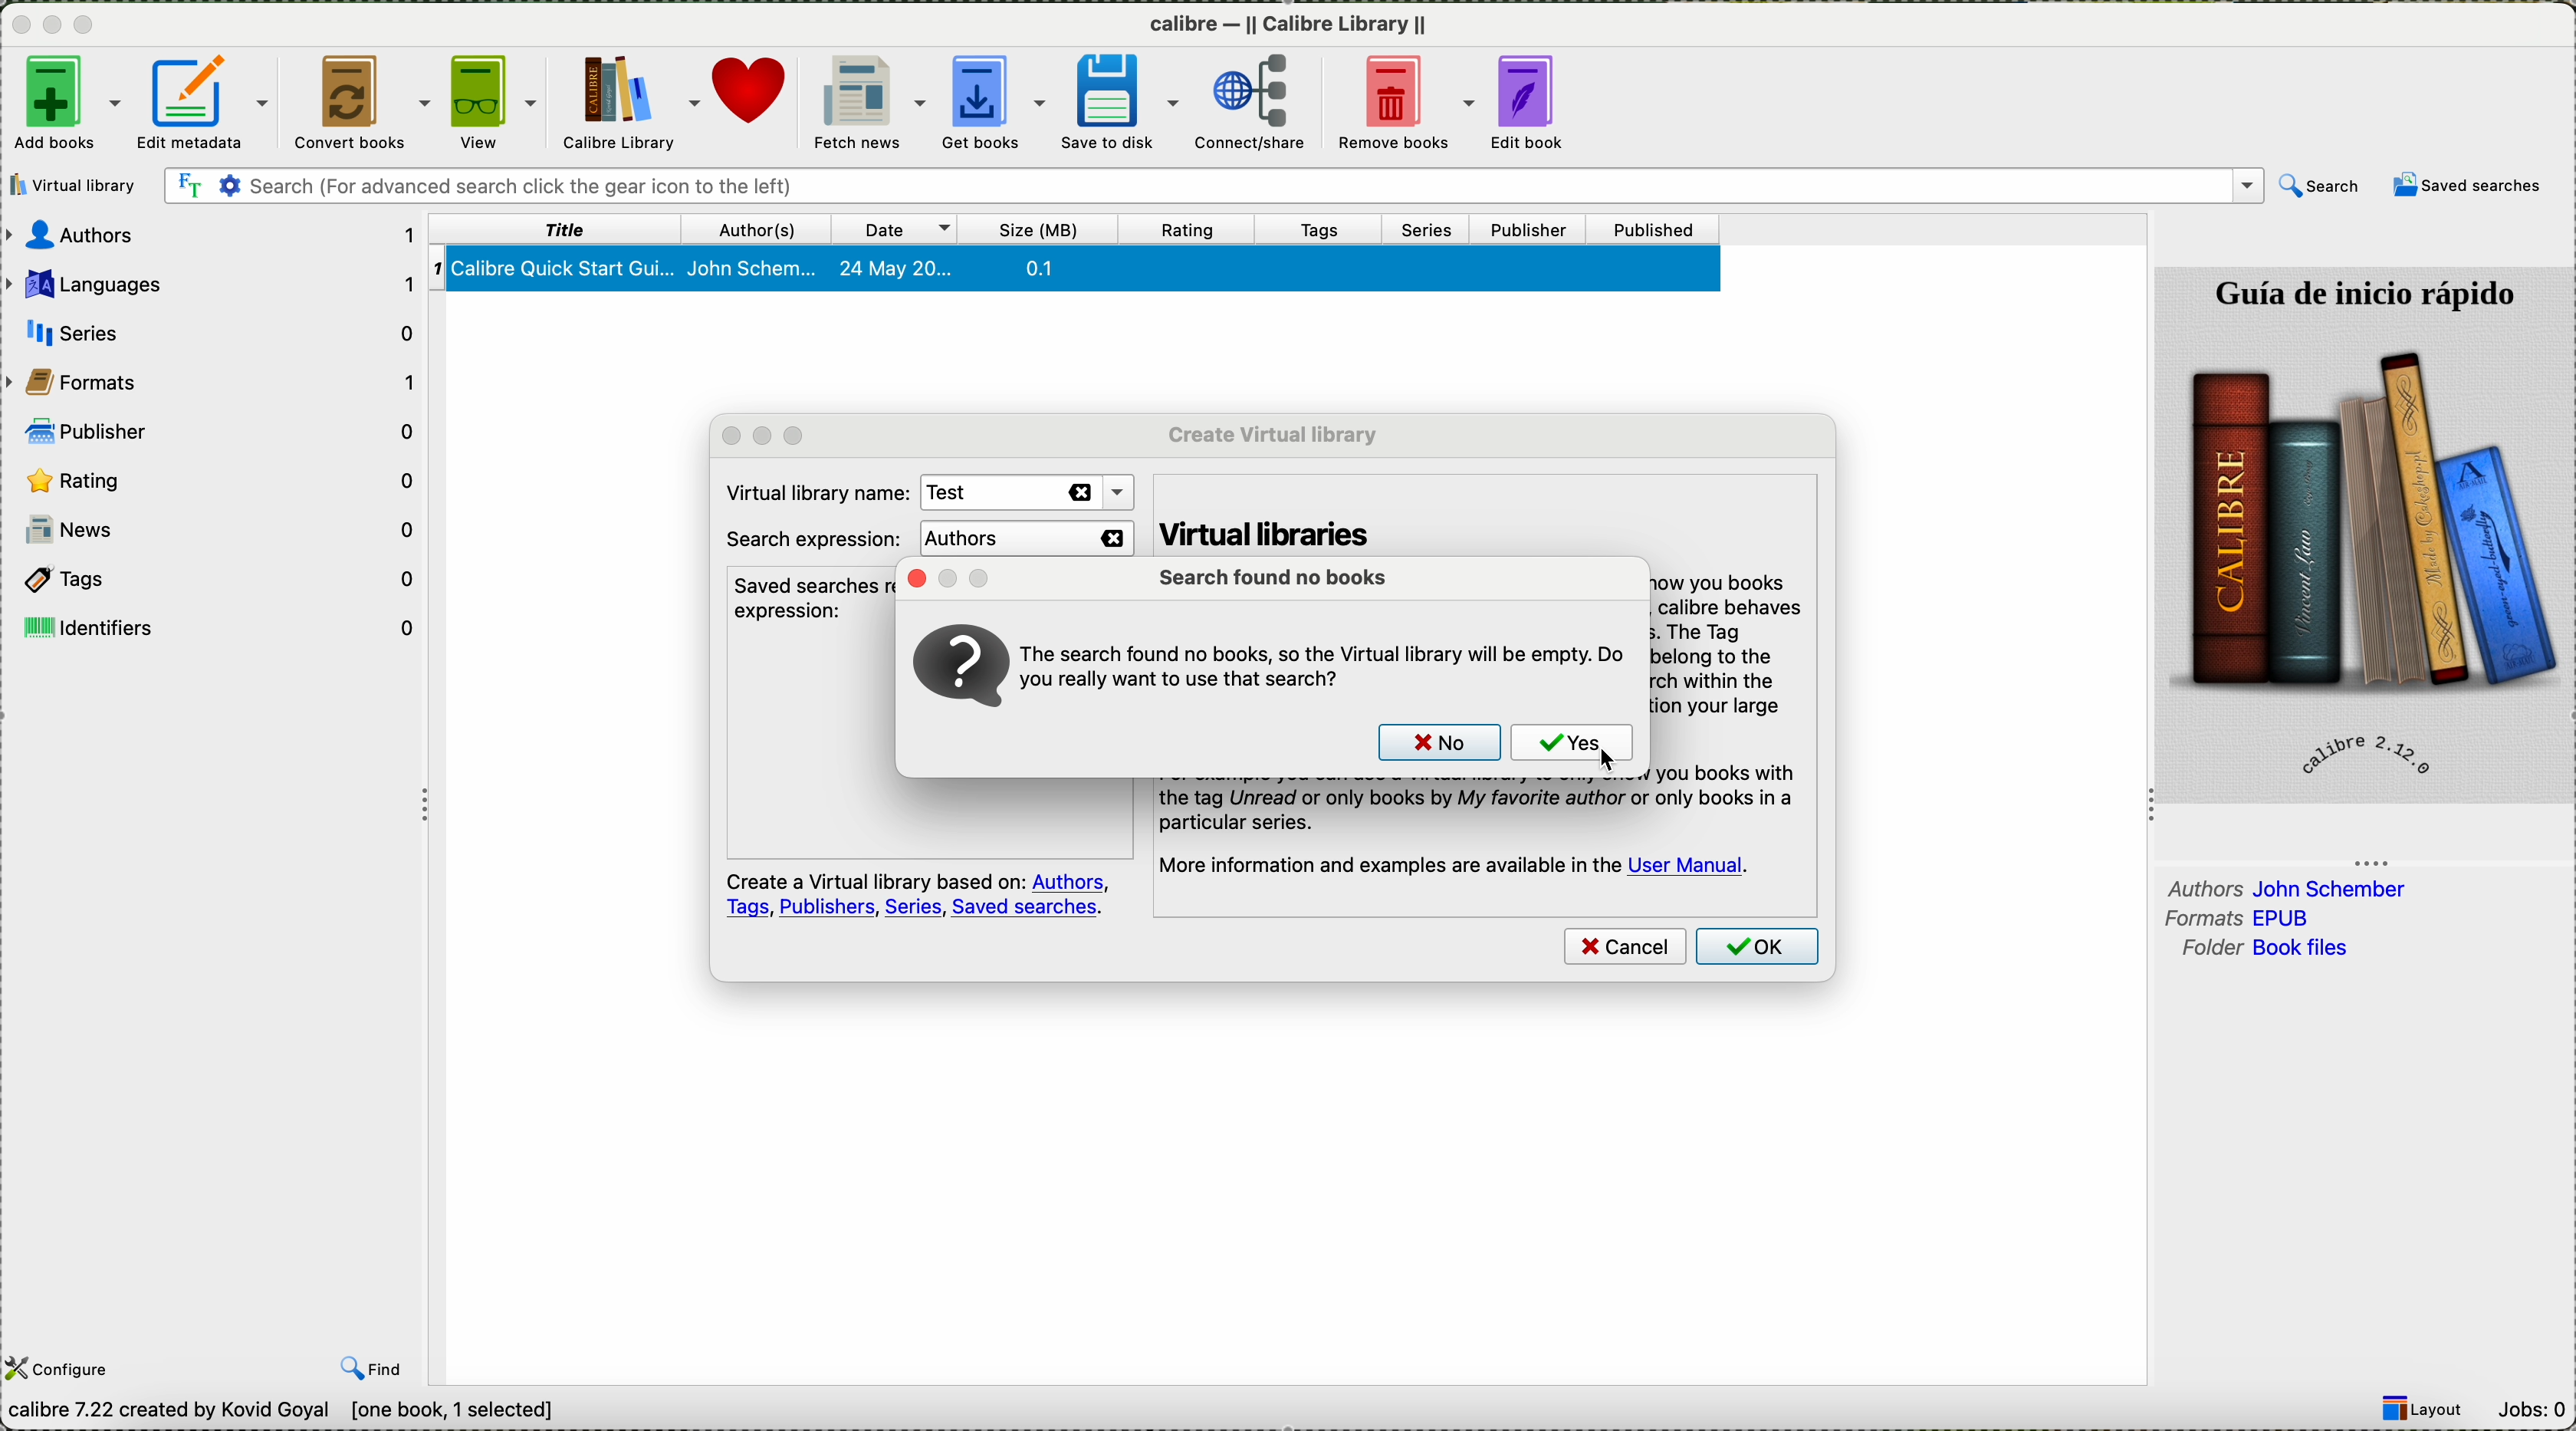 This screenshot has width=2576, height=1431. I want to click on the tag Unread or only books by My favorite author or only books in a
particular series.
More information and examples are available in the User Manual., so click(1479, 837).